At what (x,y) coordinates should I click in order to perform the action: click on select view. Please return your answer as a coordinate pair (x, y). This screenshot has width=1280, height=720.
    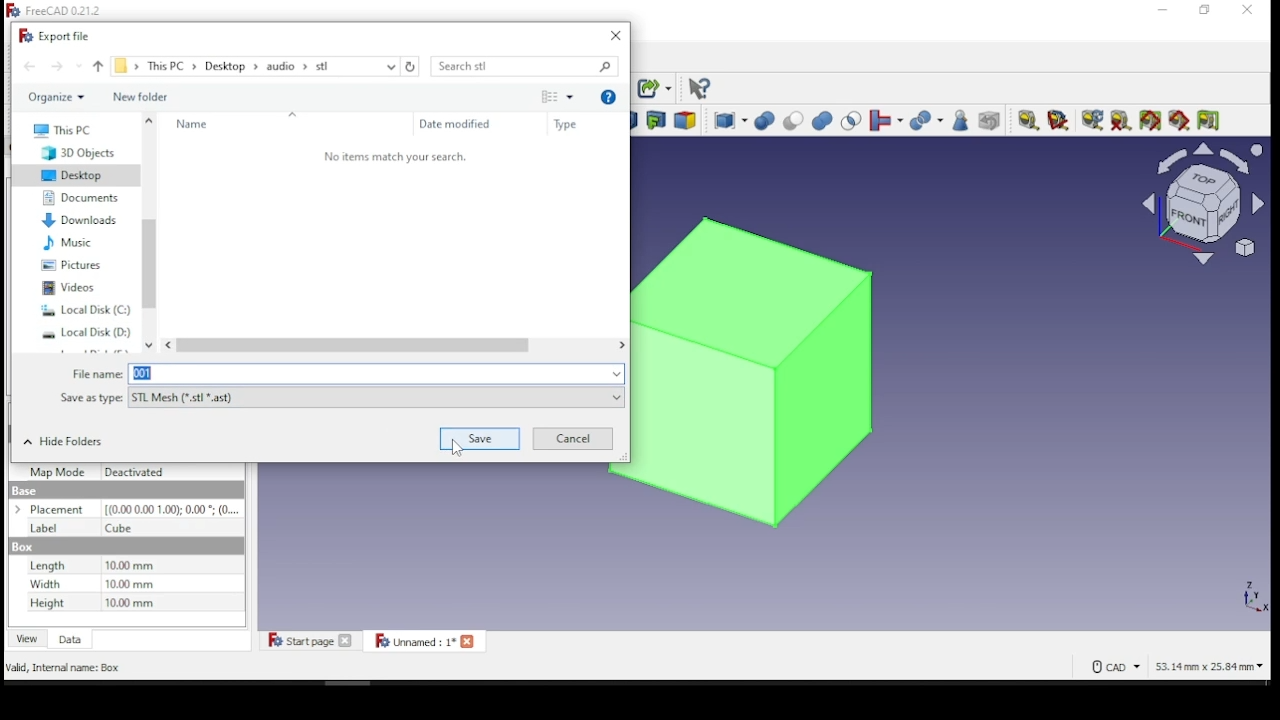
    Looking at the image, I should click on (1202, 206).